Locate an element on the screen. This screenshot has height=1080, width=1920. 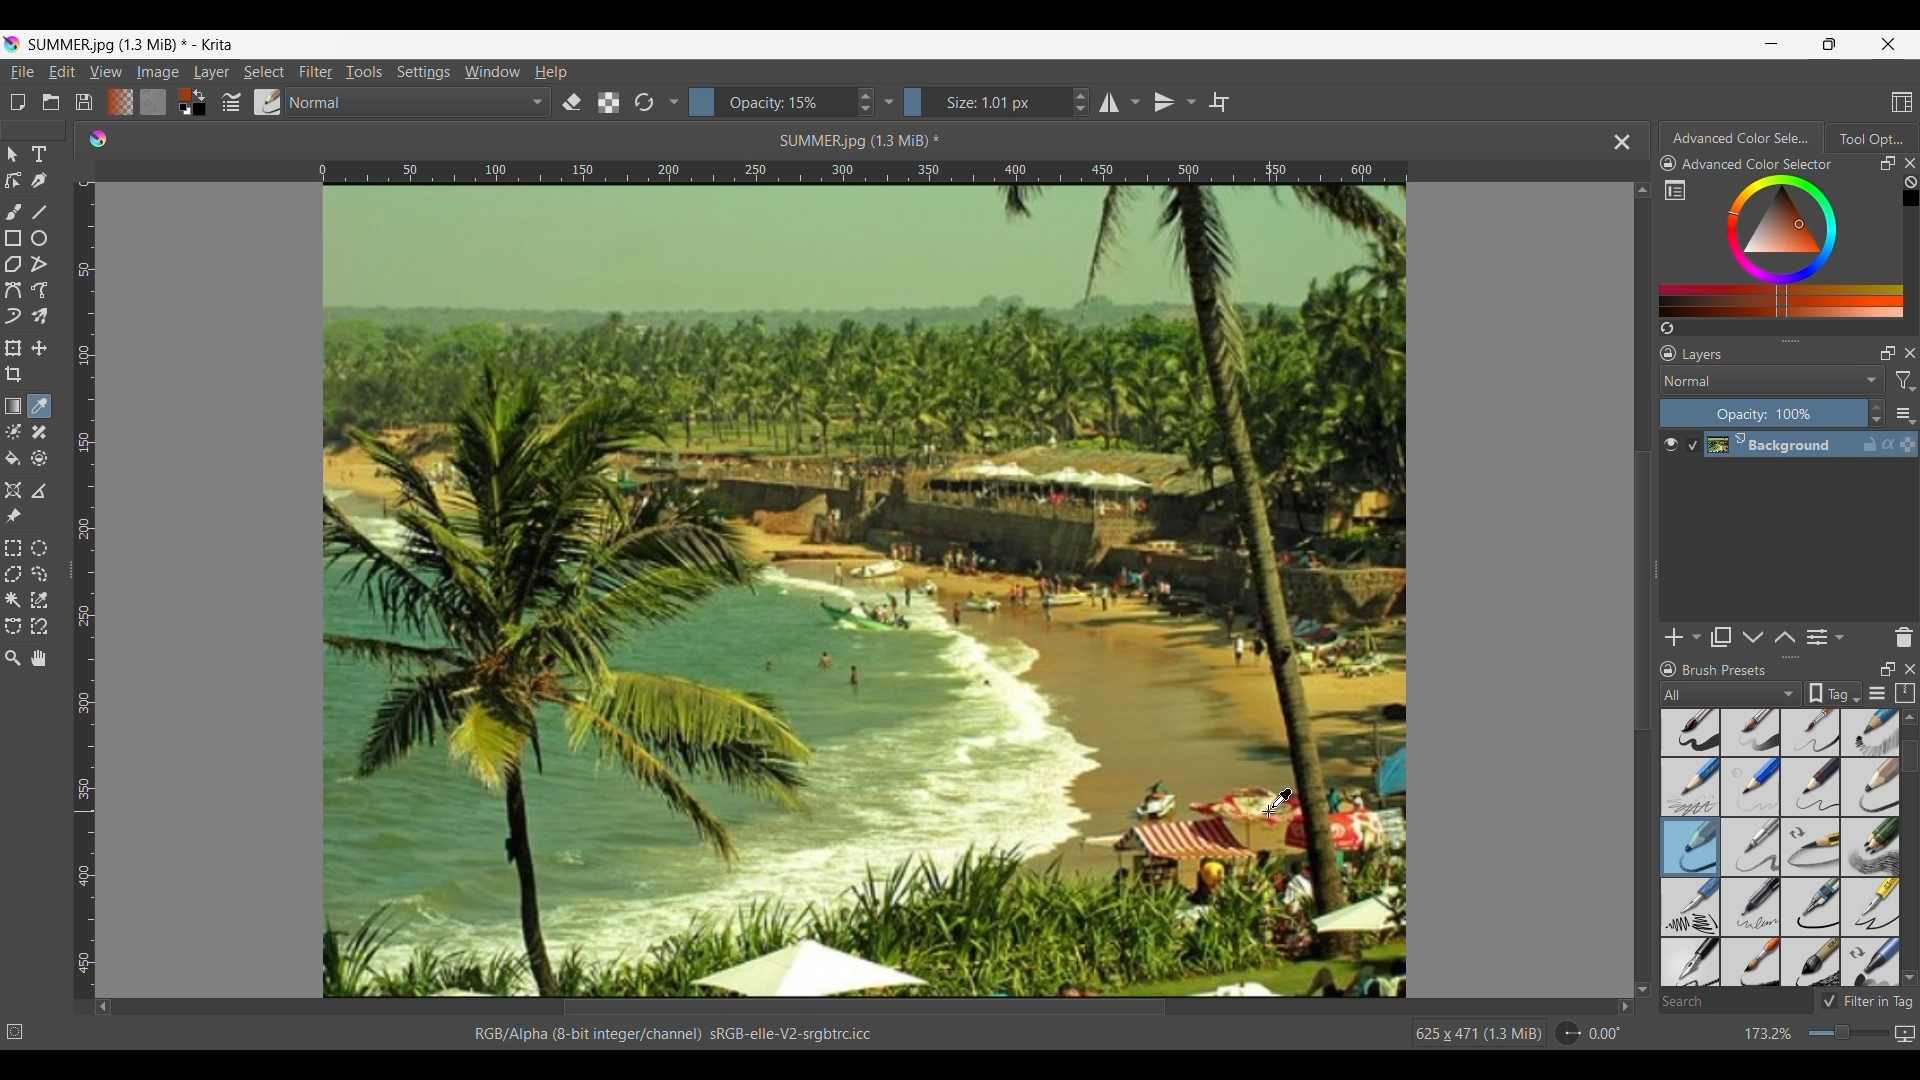
173.2% is located at coordinates (1769, 1035).